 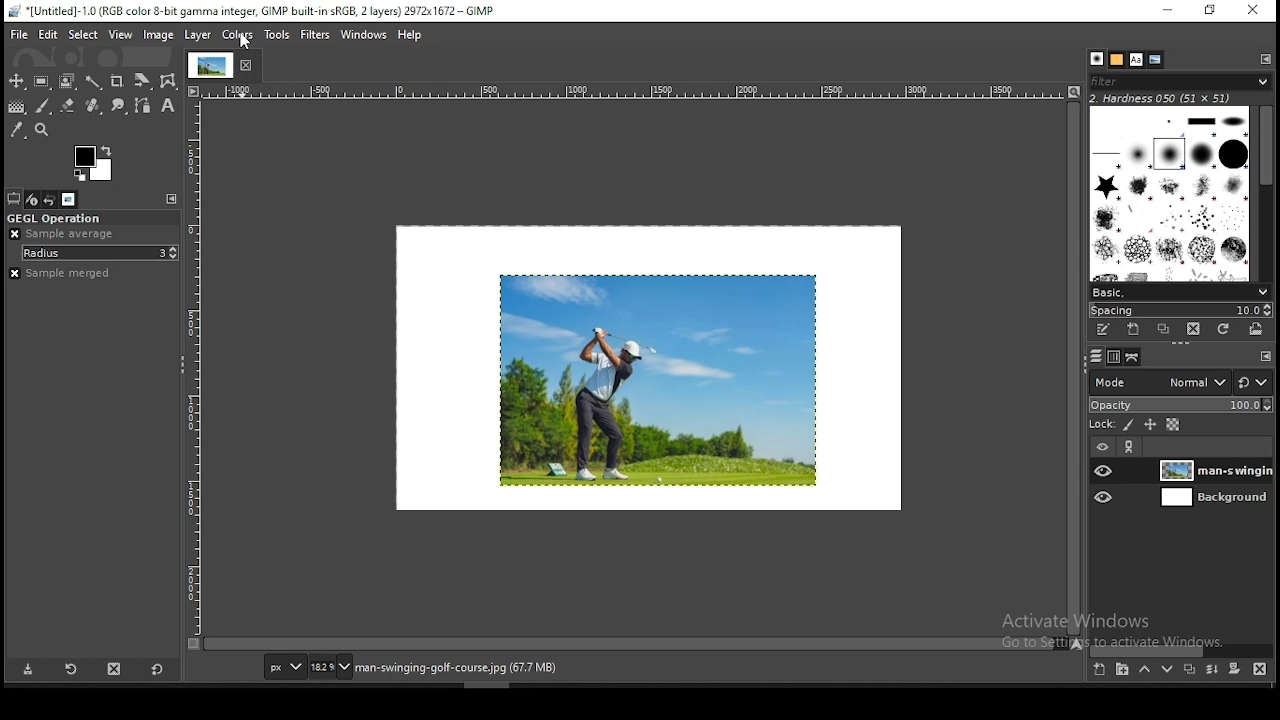 What do you see at coordinates (1098, 670) in the screenshot?
I see `new layer group` at bounding box center [1098, 670].